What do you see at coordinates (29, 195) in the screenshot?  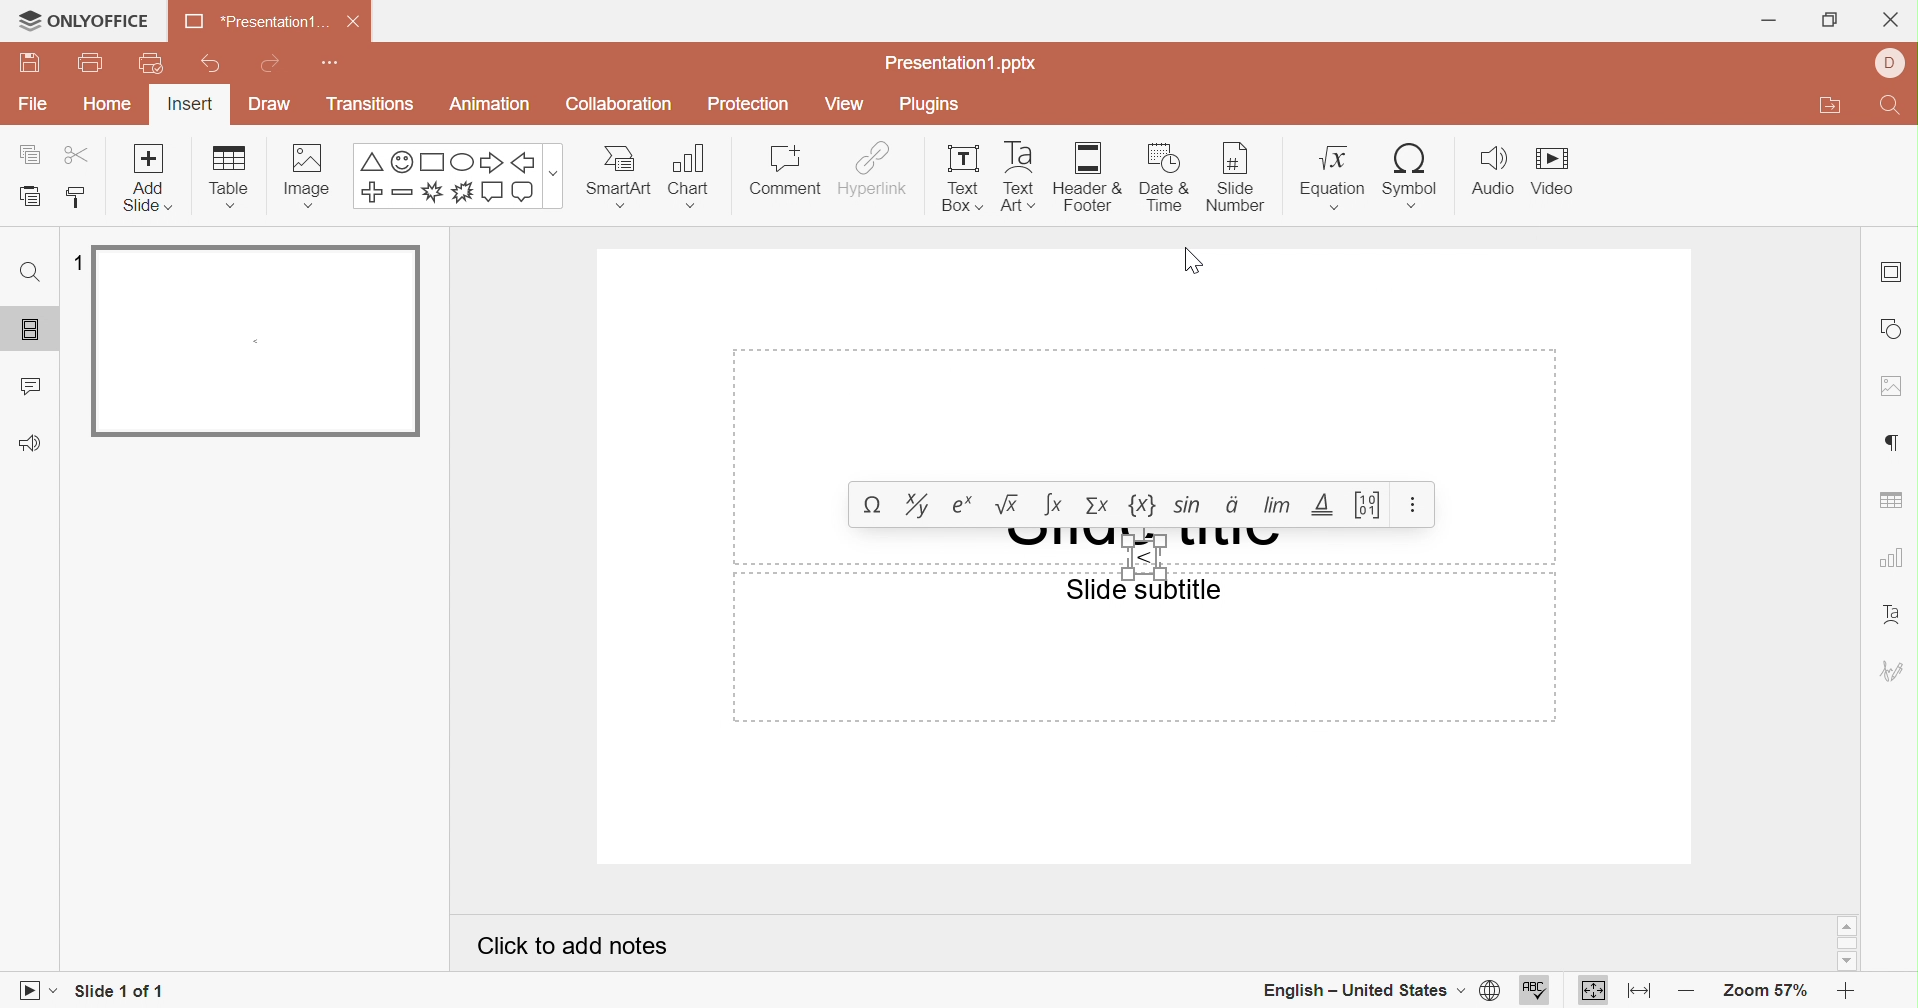 I see `paste` at bounding box center [29, 195].